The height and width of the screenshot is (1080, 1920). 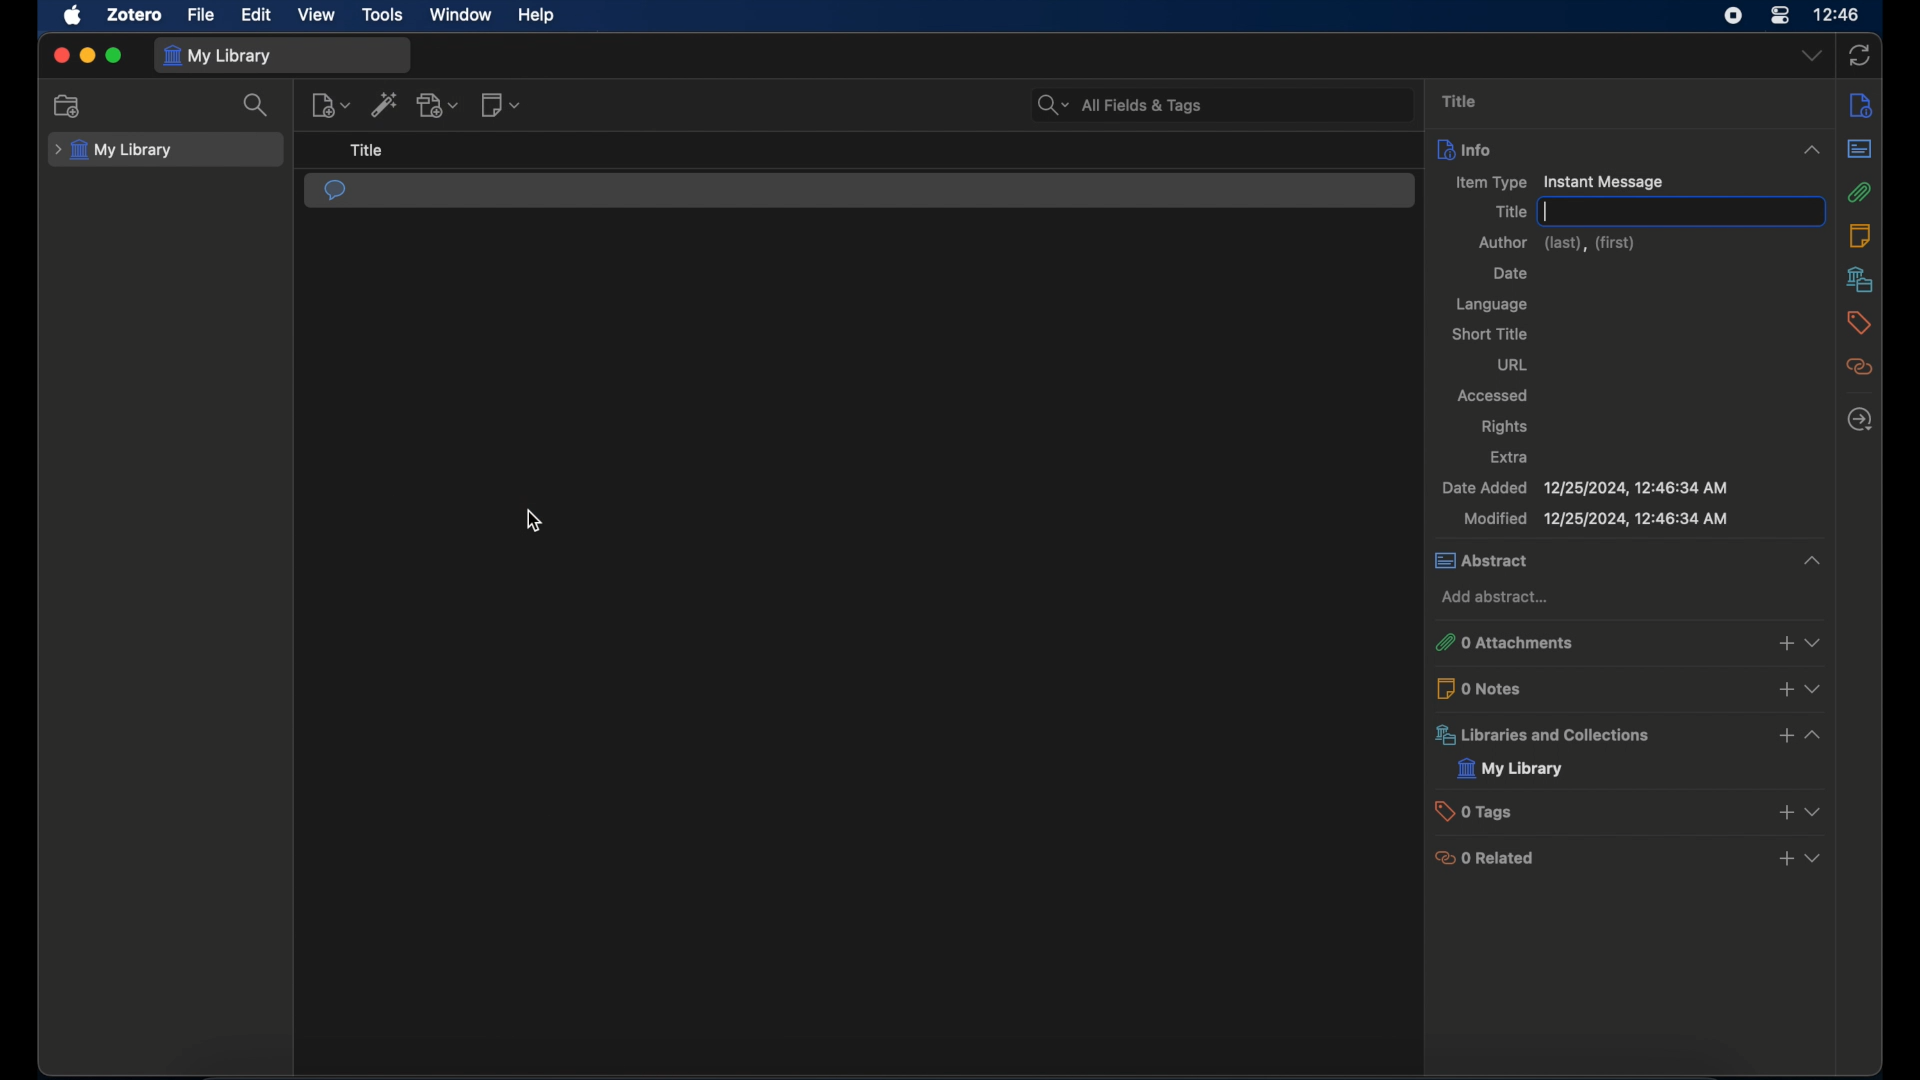 What do you see at coordinates (1626, 642) in the screenshot?
I see `0 attachments` at bounding box center [1626, 642].